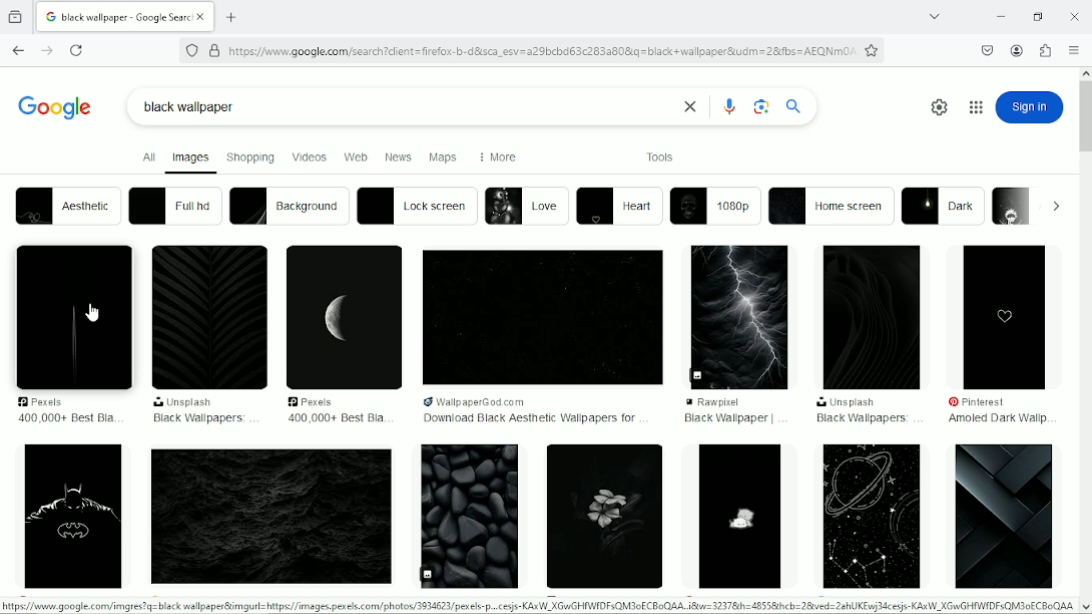 Image resolution: width=1092 pixels, height=614 pixels. Describe the element at coordinates (443, 158) in the screenshot. I see `maps` at that location.